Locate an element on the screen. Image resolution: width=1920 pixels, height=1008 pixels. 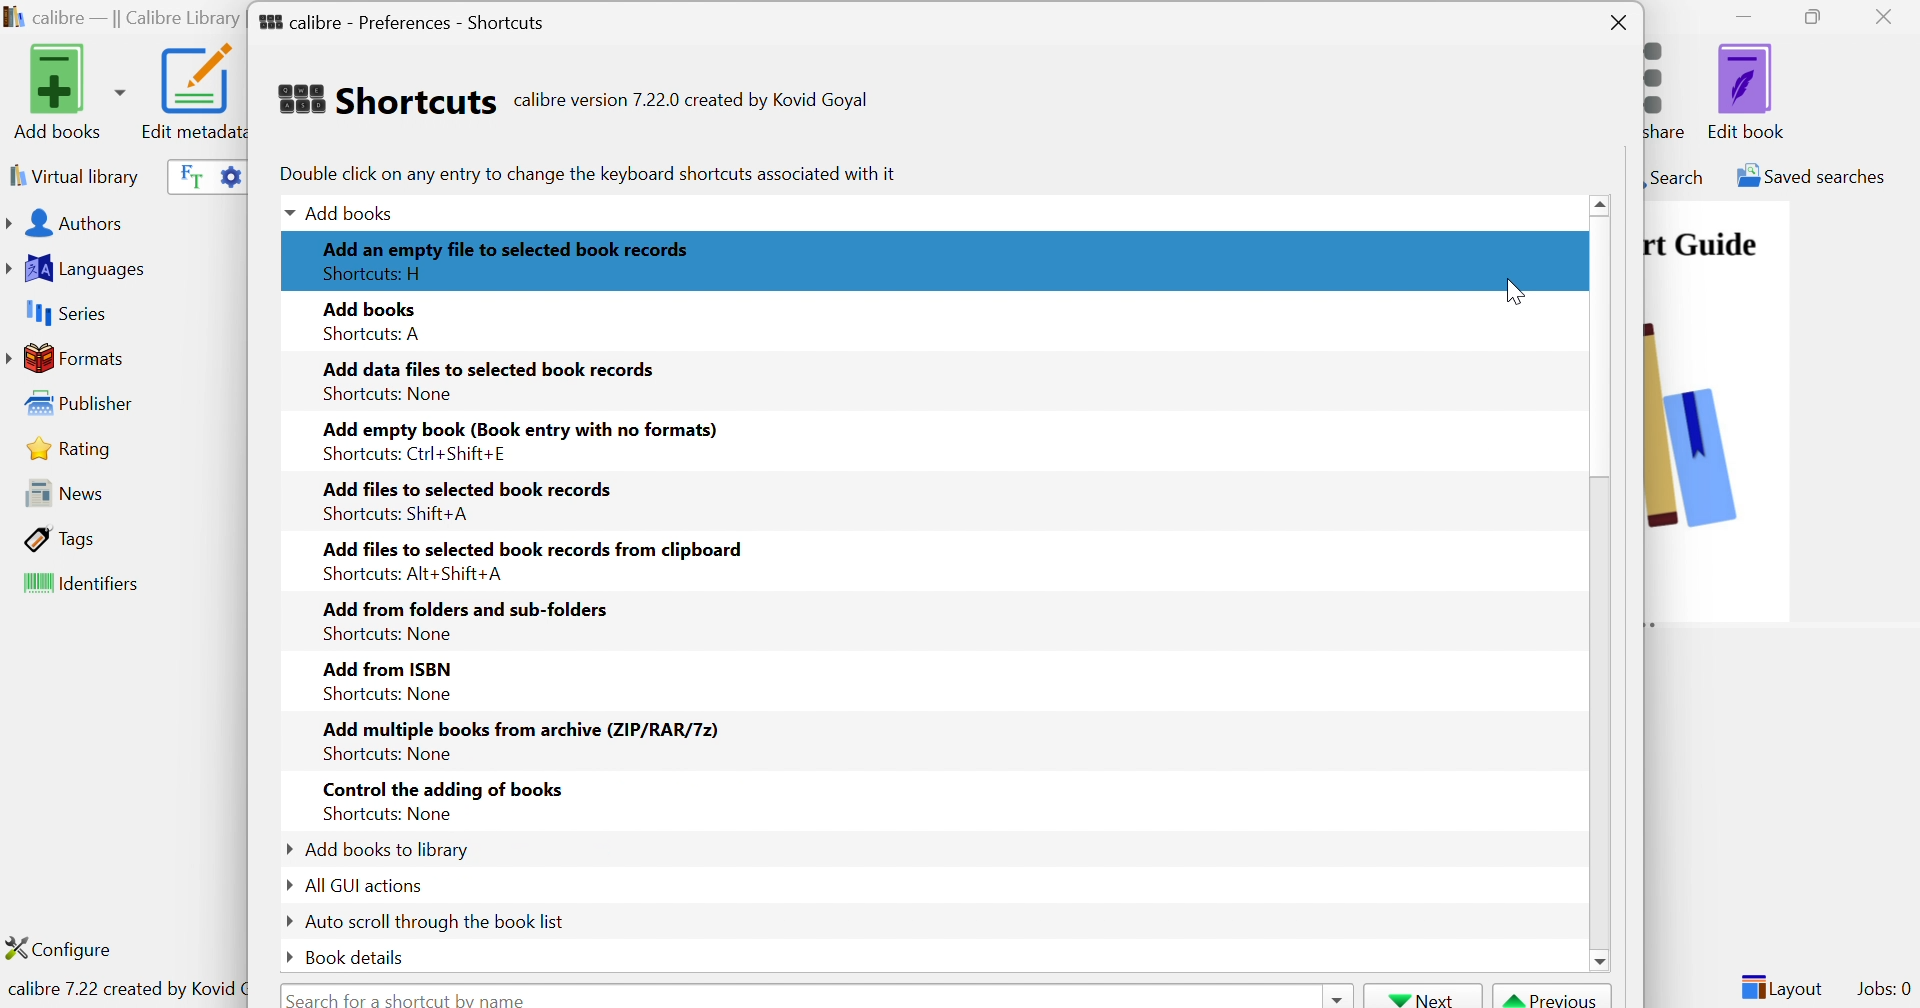
Shortcuts: A is located at coordinates (375, 333).